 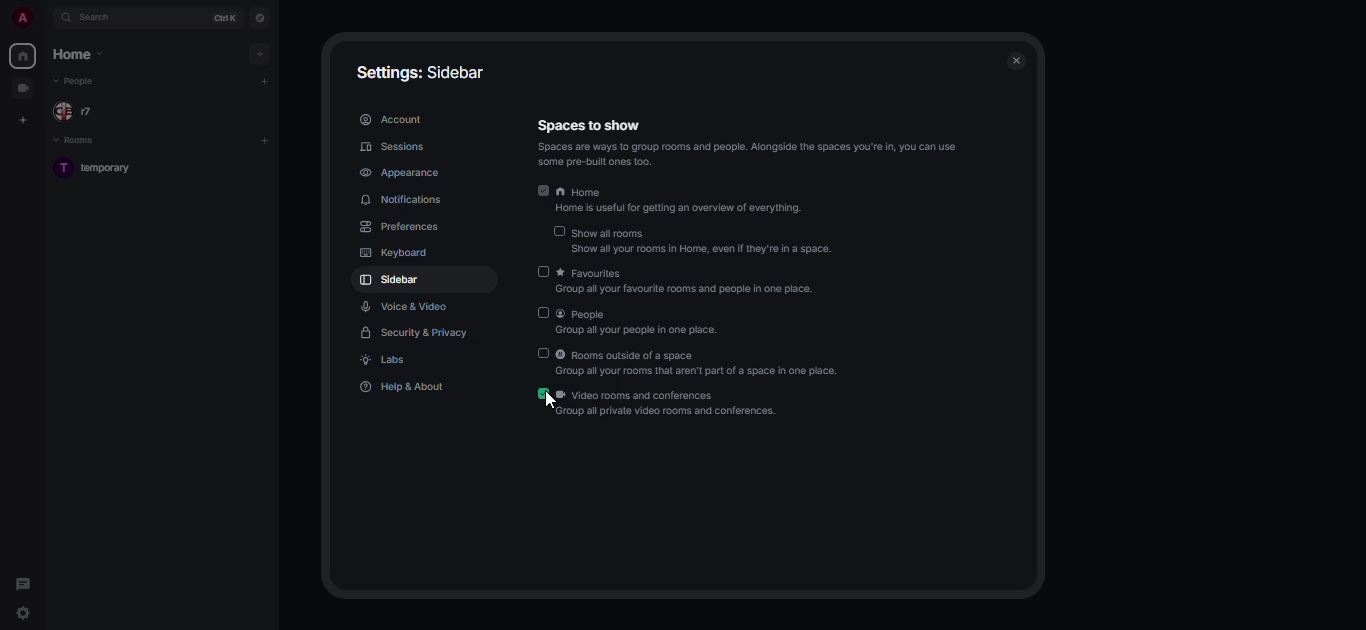 What do you see at coordinates (75, 141) in the screenshot?
I see `rooms` at bounding box center [75, 141].